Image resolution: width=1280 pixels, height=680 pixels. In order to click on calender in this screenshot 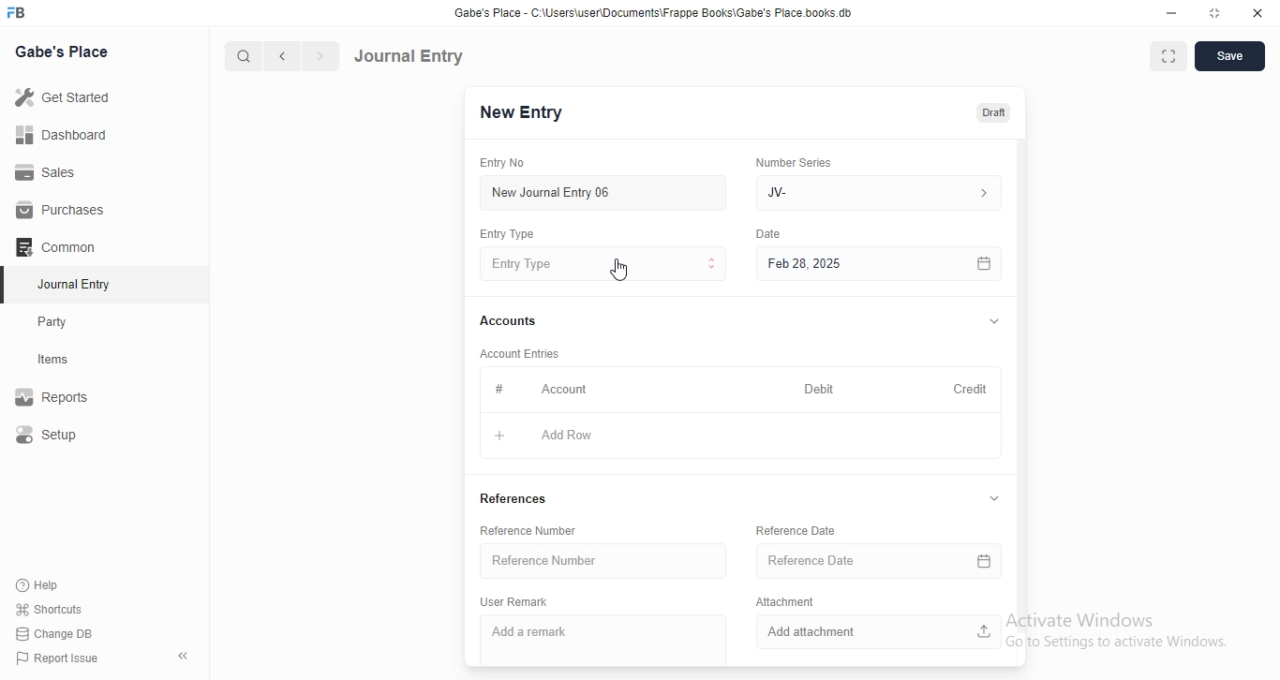, I will do `click(982, 562)`.